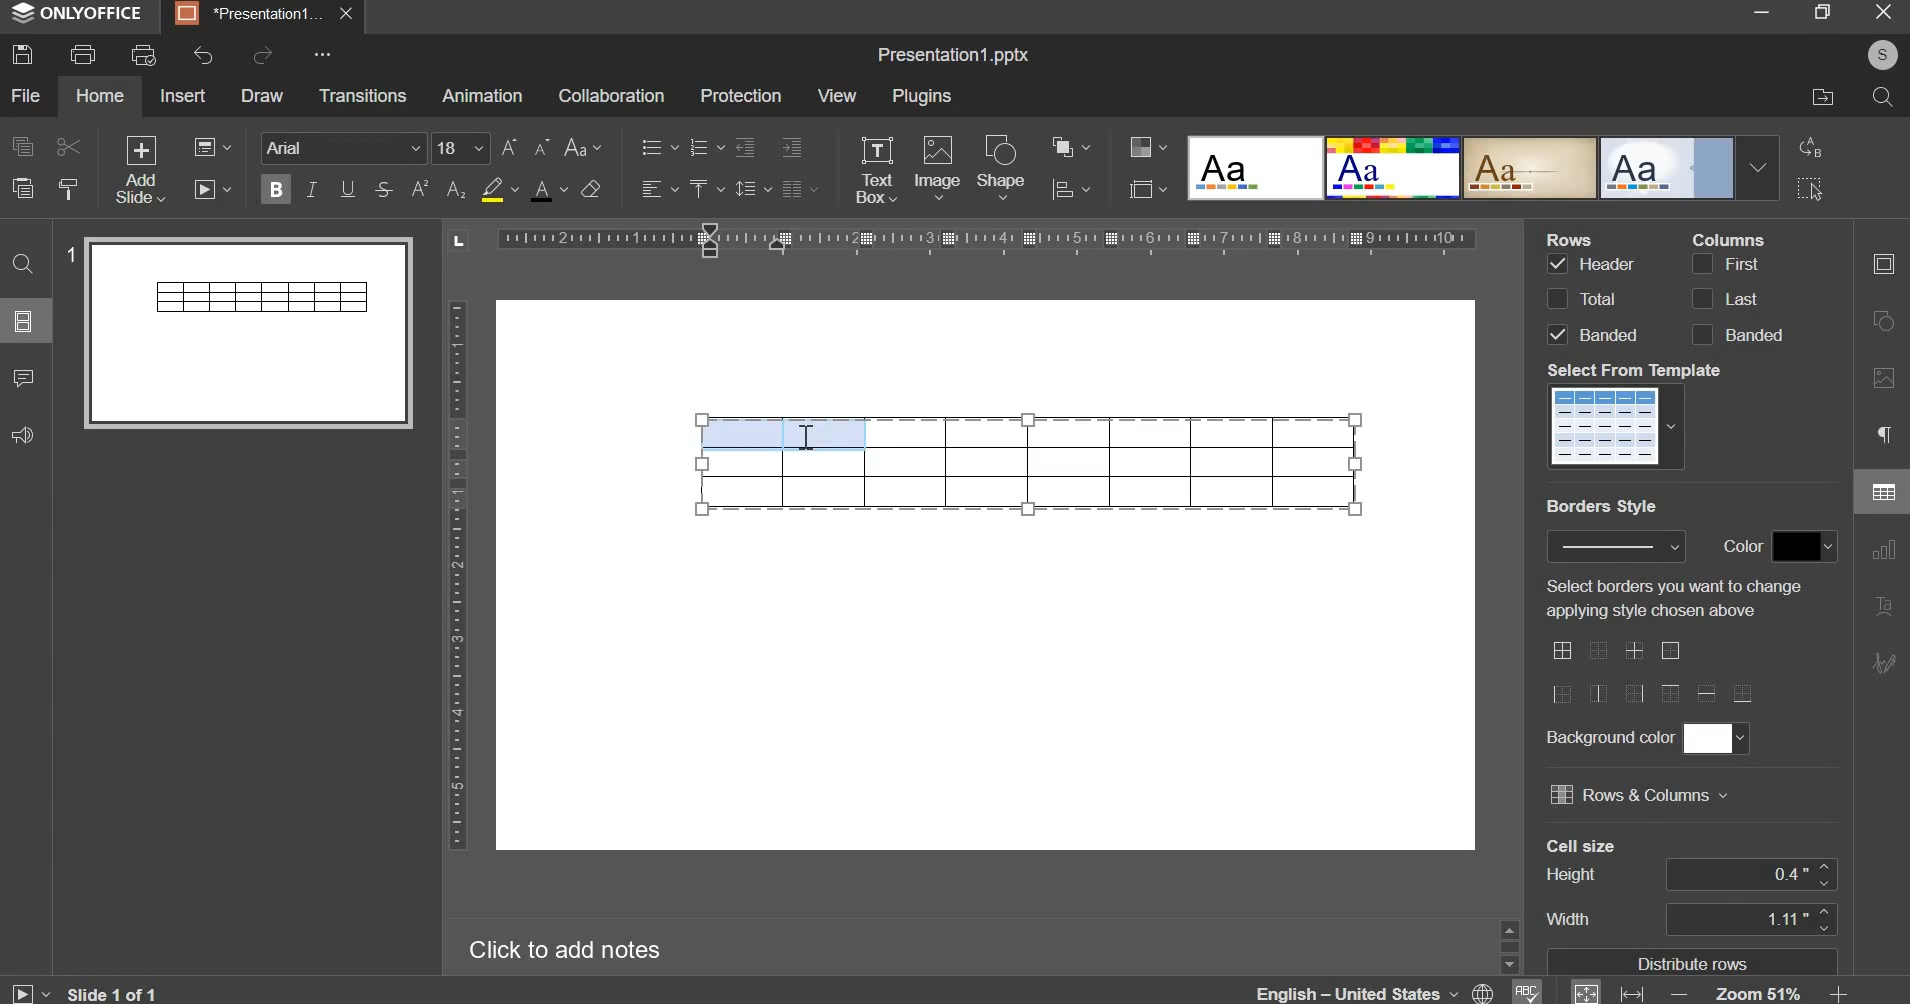 The image size is (1910, 1004). I want to click on undo, so click(204, 55).